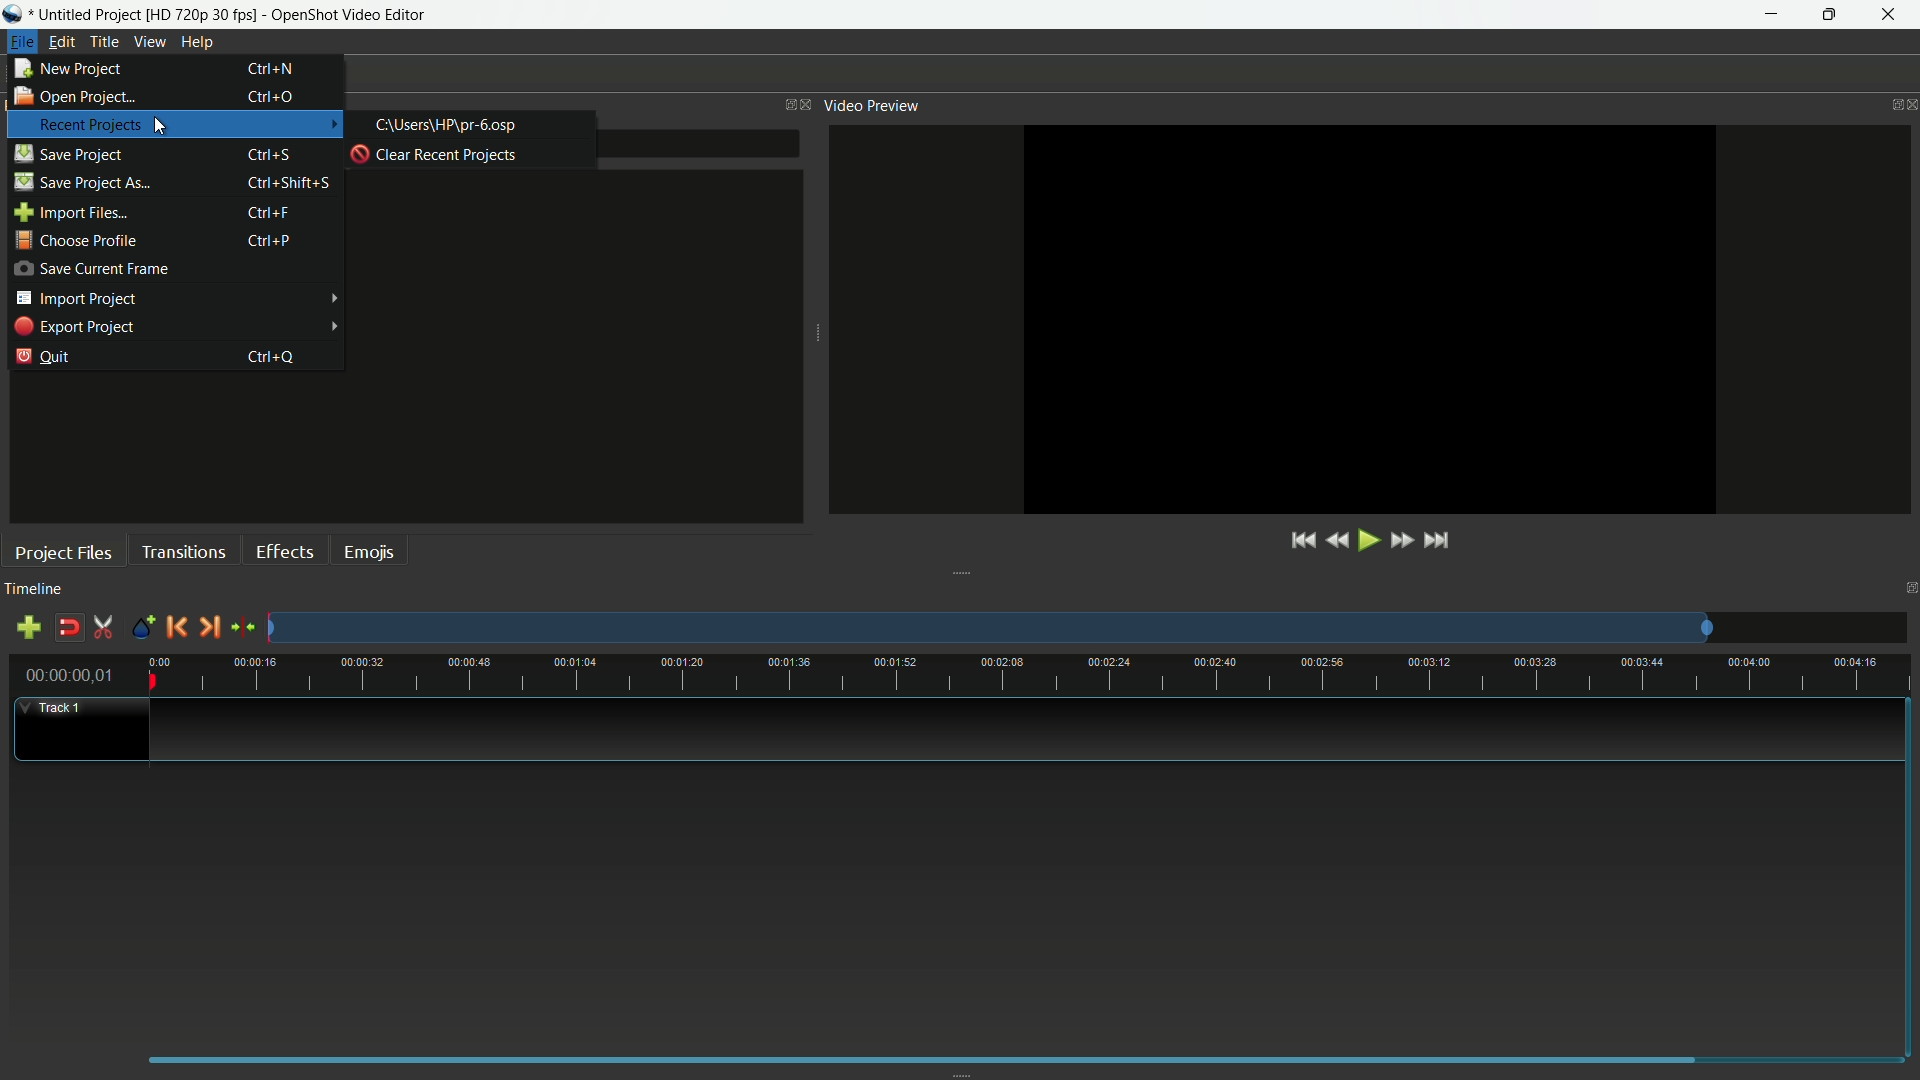 This screenshot has width=1920, height=1080. I want to click on save current frame, so click(91, 268).